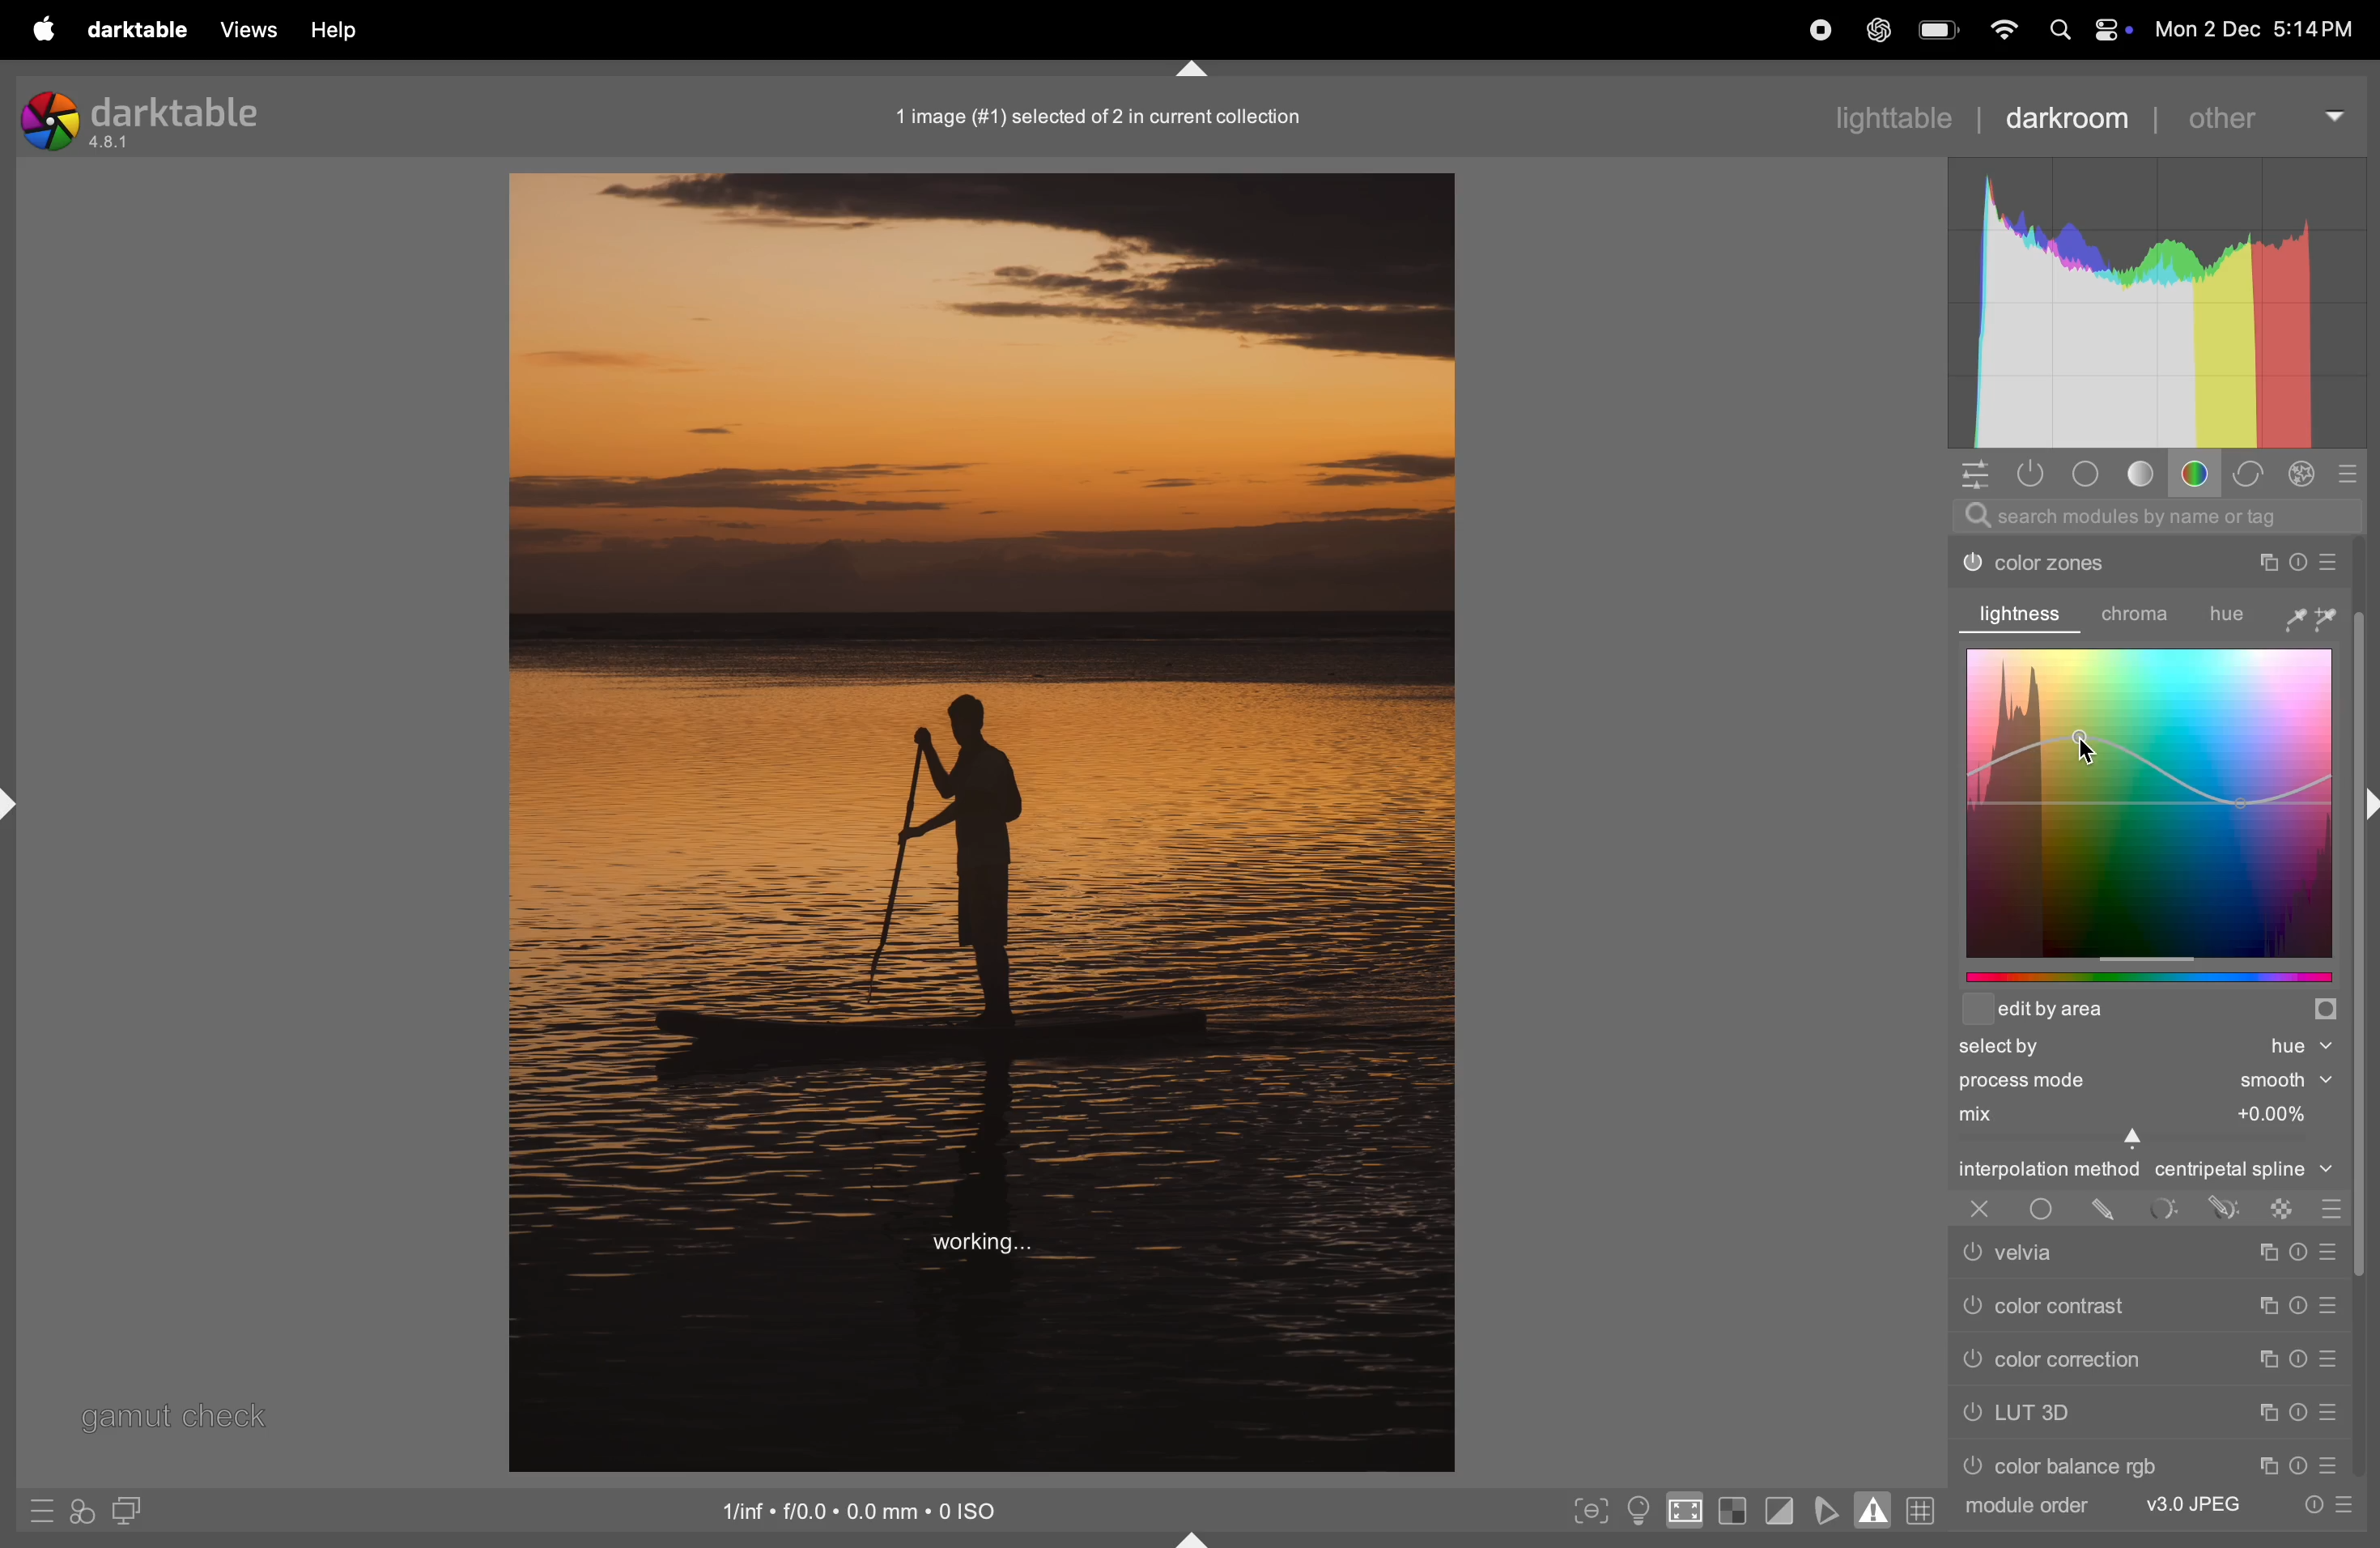 This screenshot has height=1548, width=2380. What do you see at coordinates (82, 1513) in the screenshot?
I see `styles` at bounding box center [82, 1513].